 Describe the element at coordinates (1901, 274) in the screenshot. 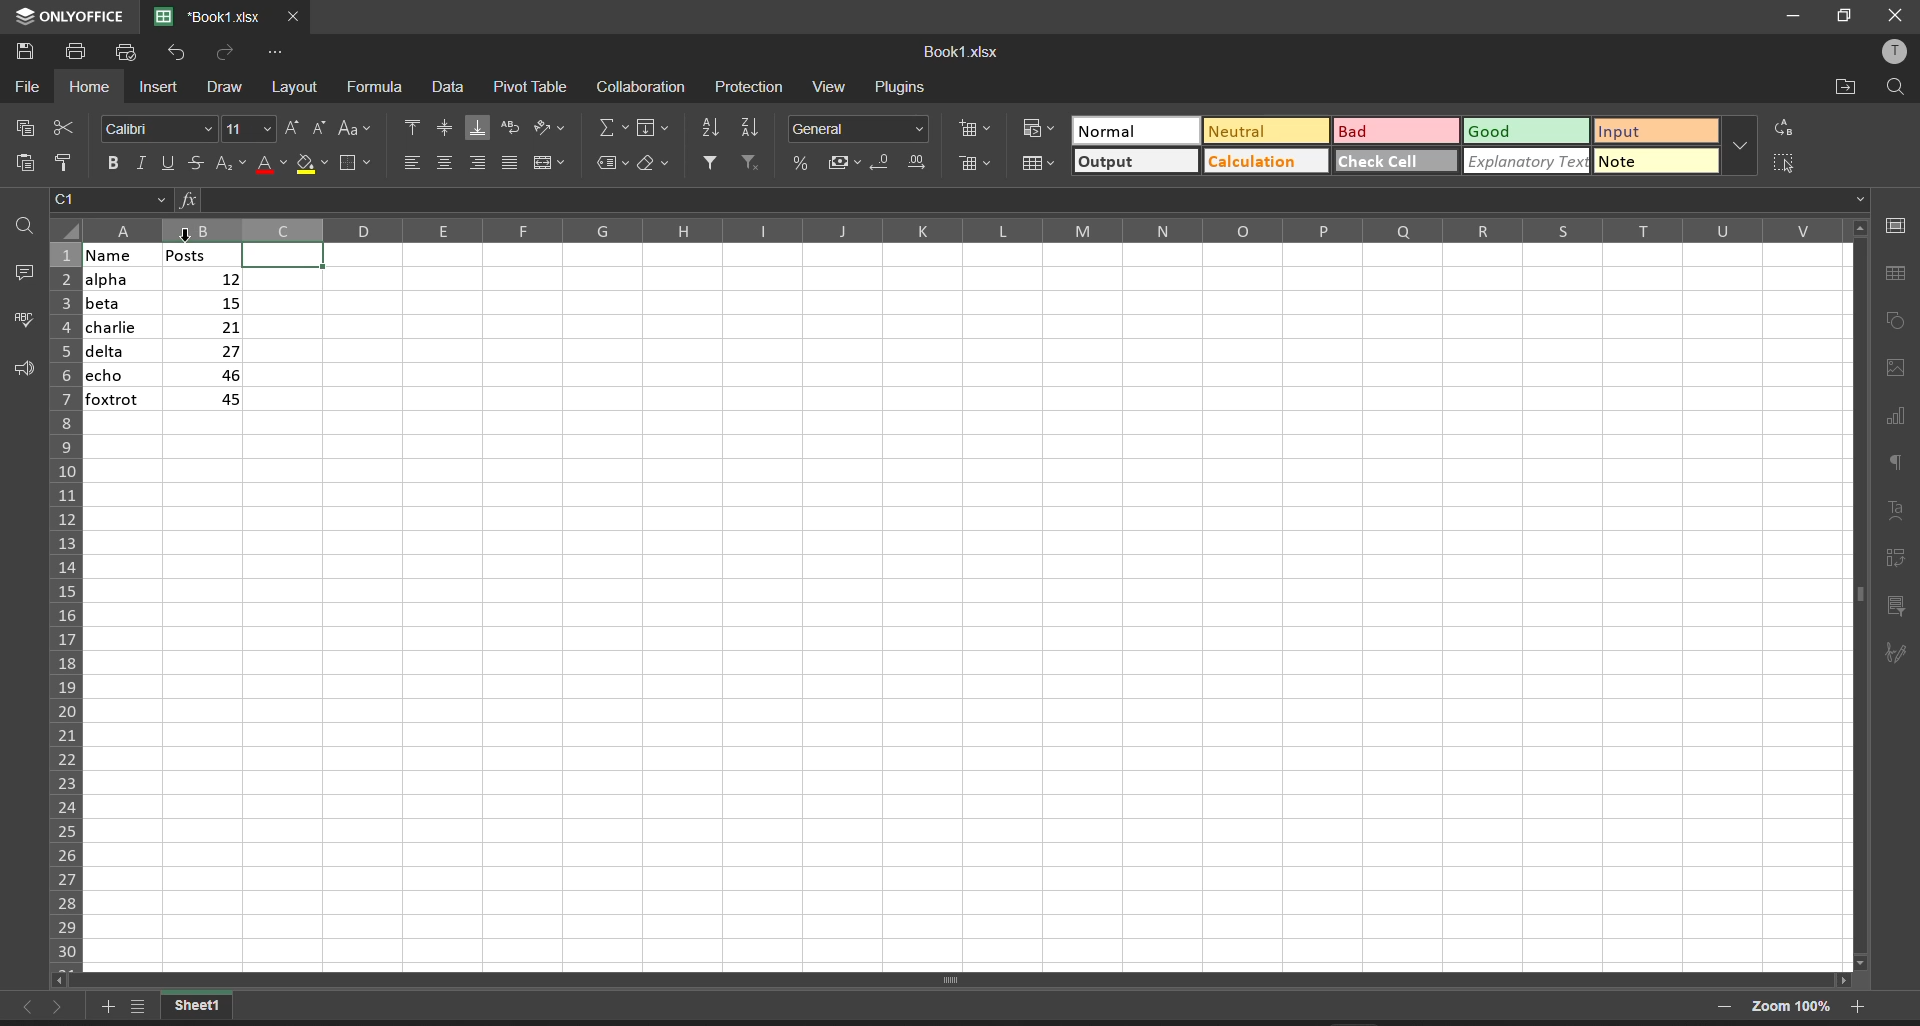

I see `table settings` at that location.